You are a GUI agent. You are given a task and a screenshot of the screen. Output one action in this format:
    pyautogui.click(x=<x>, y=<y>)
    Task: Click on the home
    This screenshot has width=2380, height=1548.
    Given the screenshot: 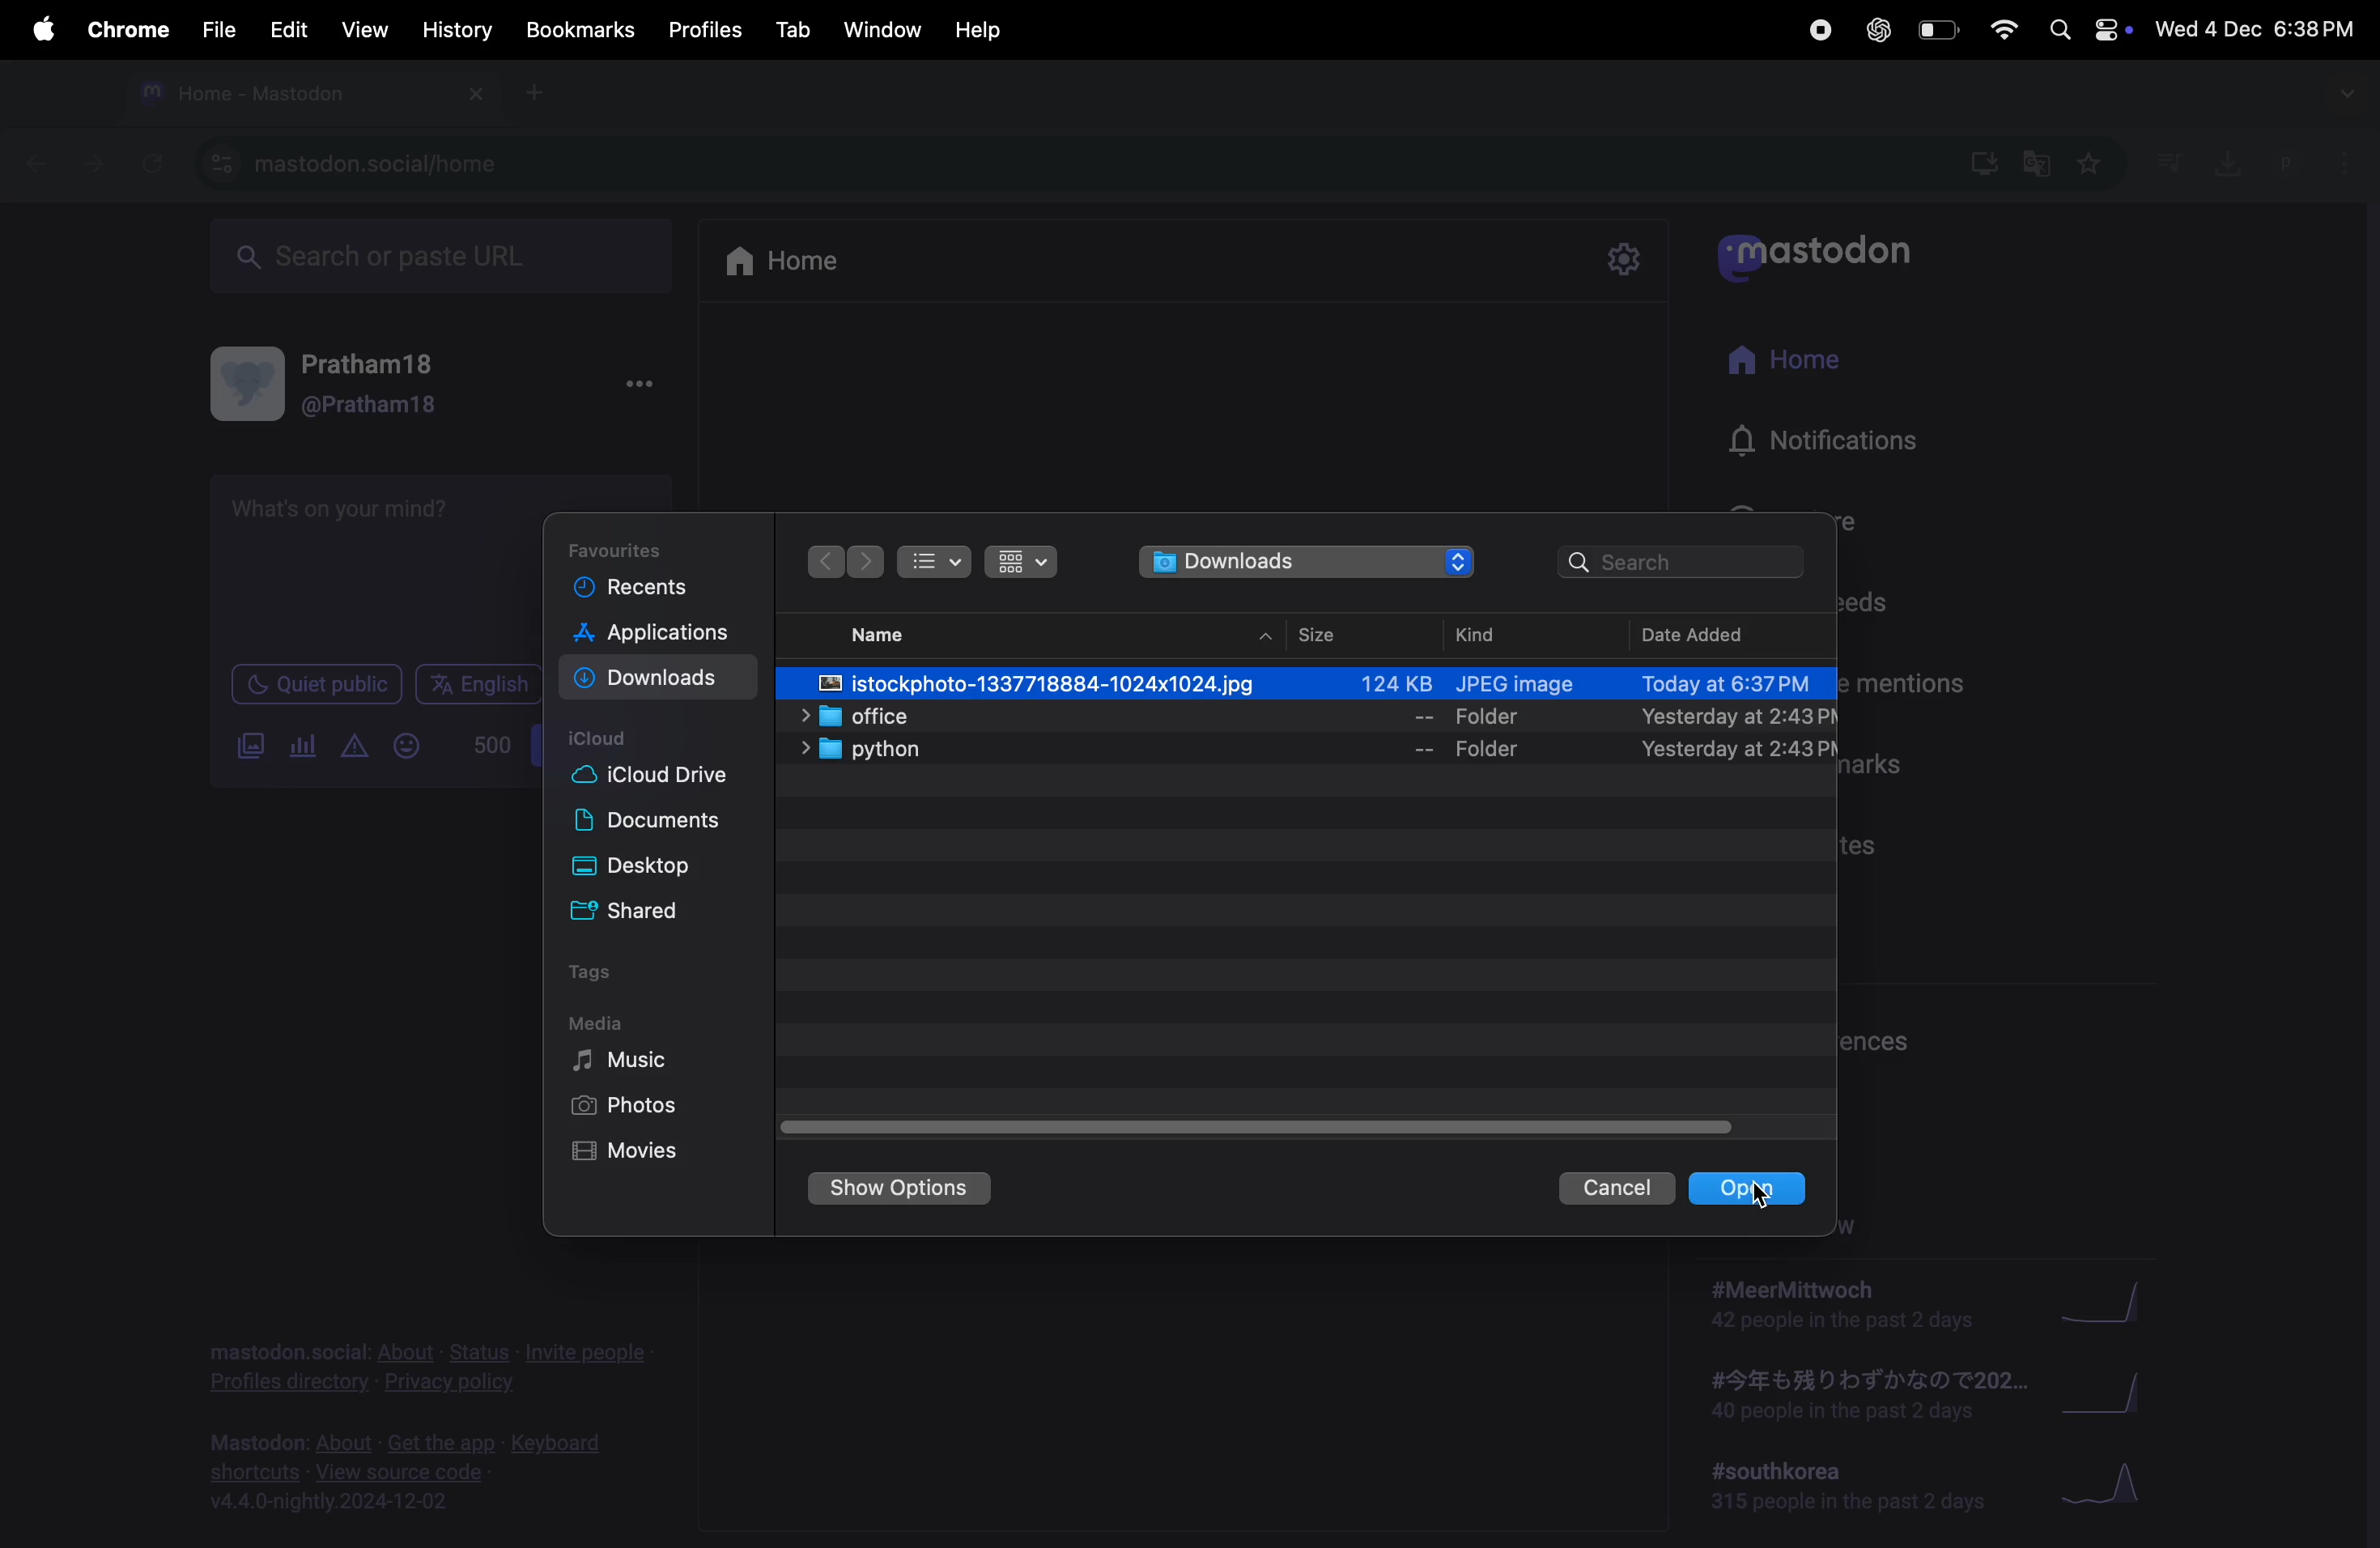 What is the action you would take?
    pyautogui.click(x=802, y=264)
    